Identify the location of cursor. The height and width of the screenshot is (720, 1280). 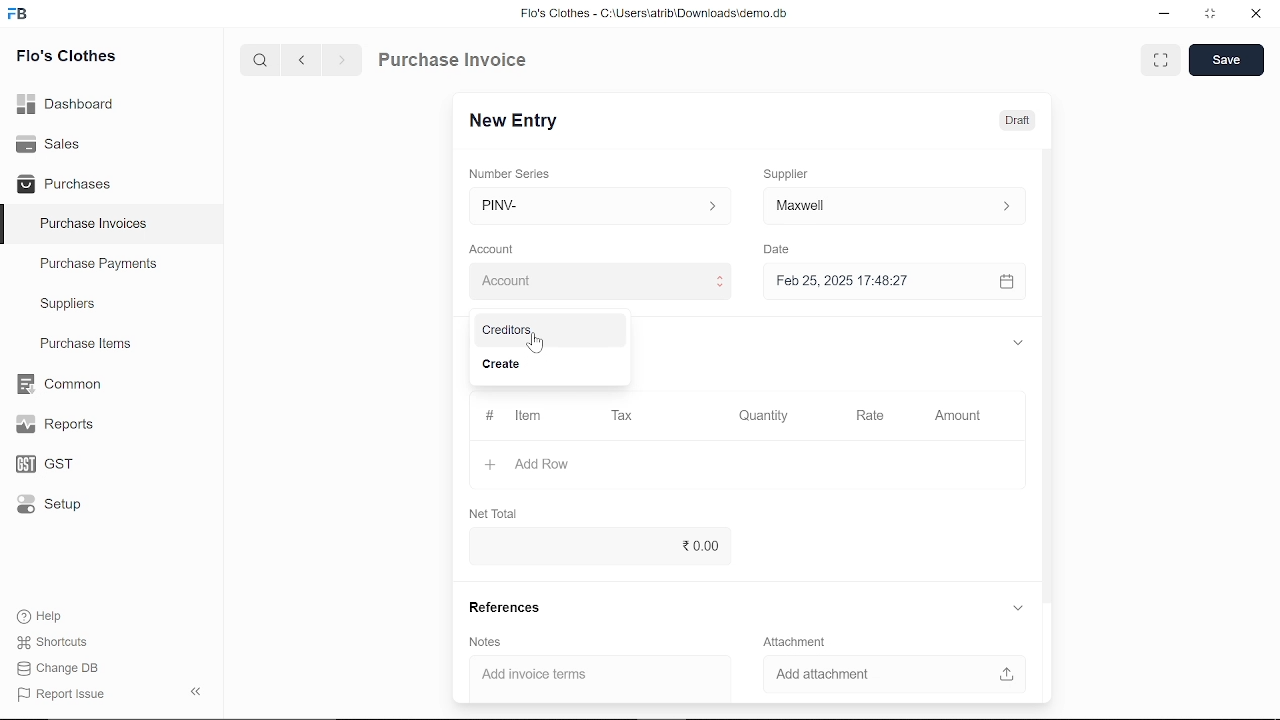
(533, 346).